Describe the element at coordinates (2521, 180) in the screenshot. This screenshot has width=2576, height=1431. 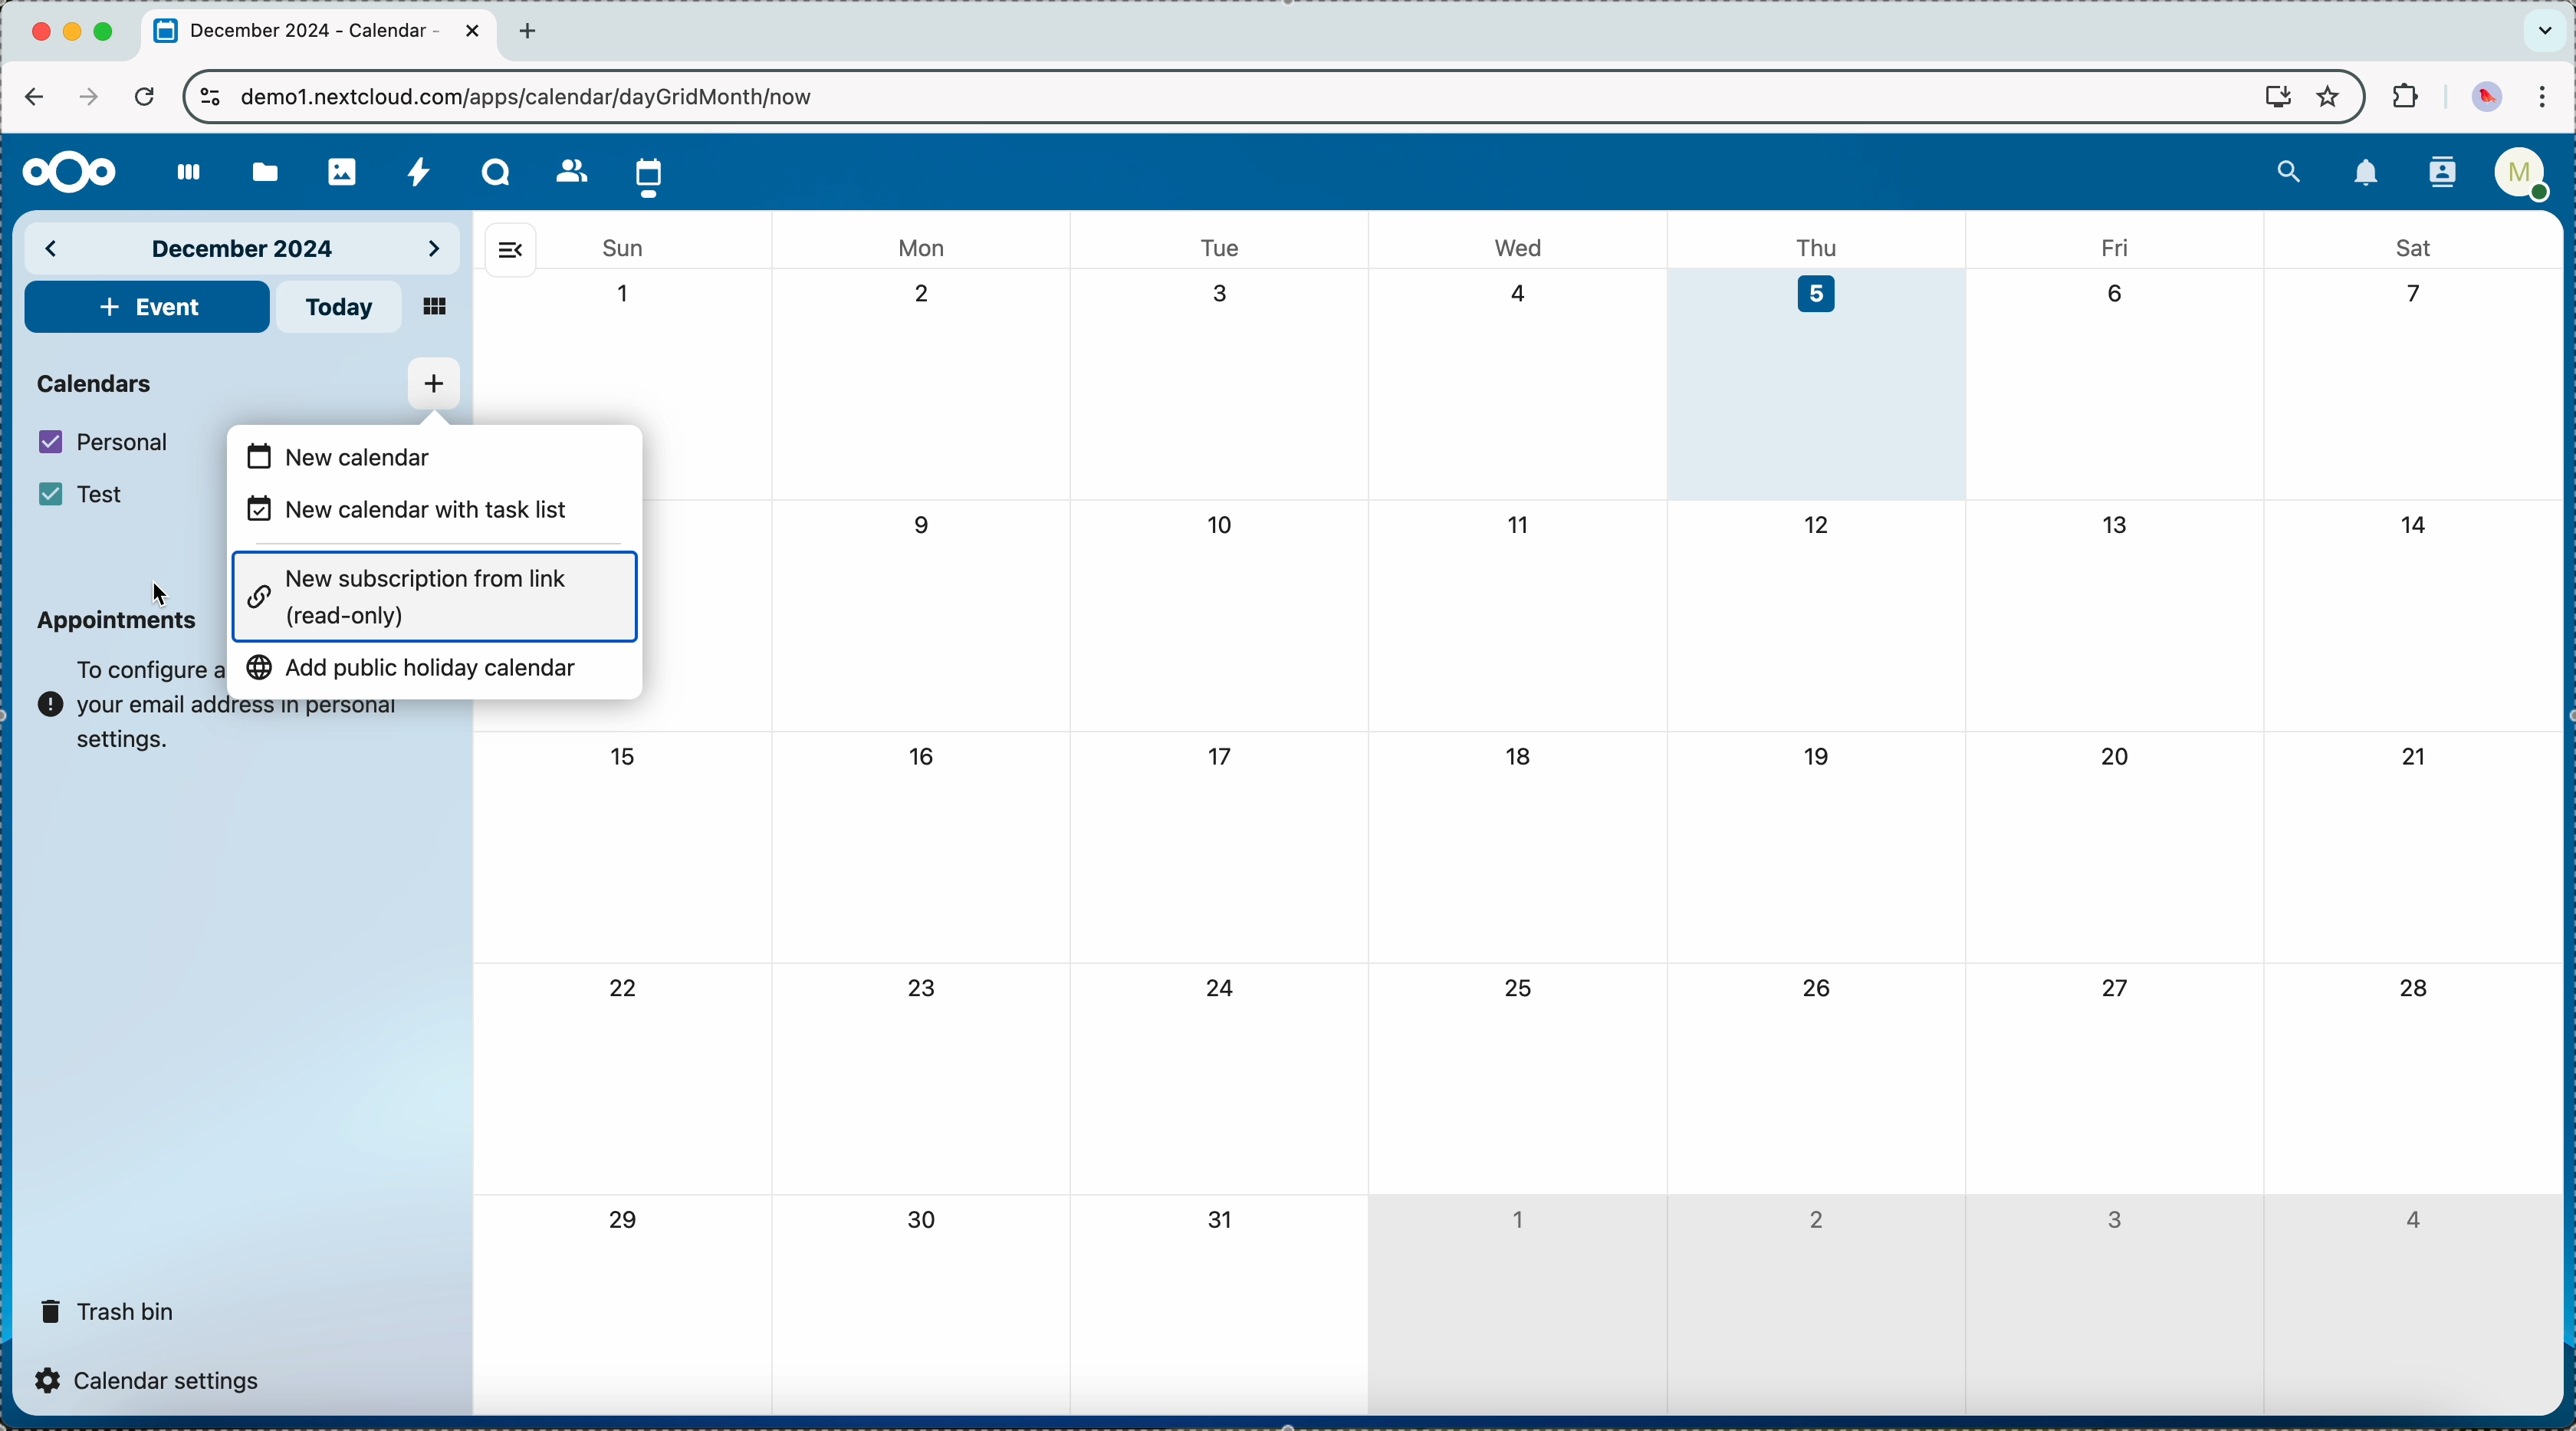
I see `user profile` at that location.